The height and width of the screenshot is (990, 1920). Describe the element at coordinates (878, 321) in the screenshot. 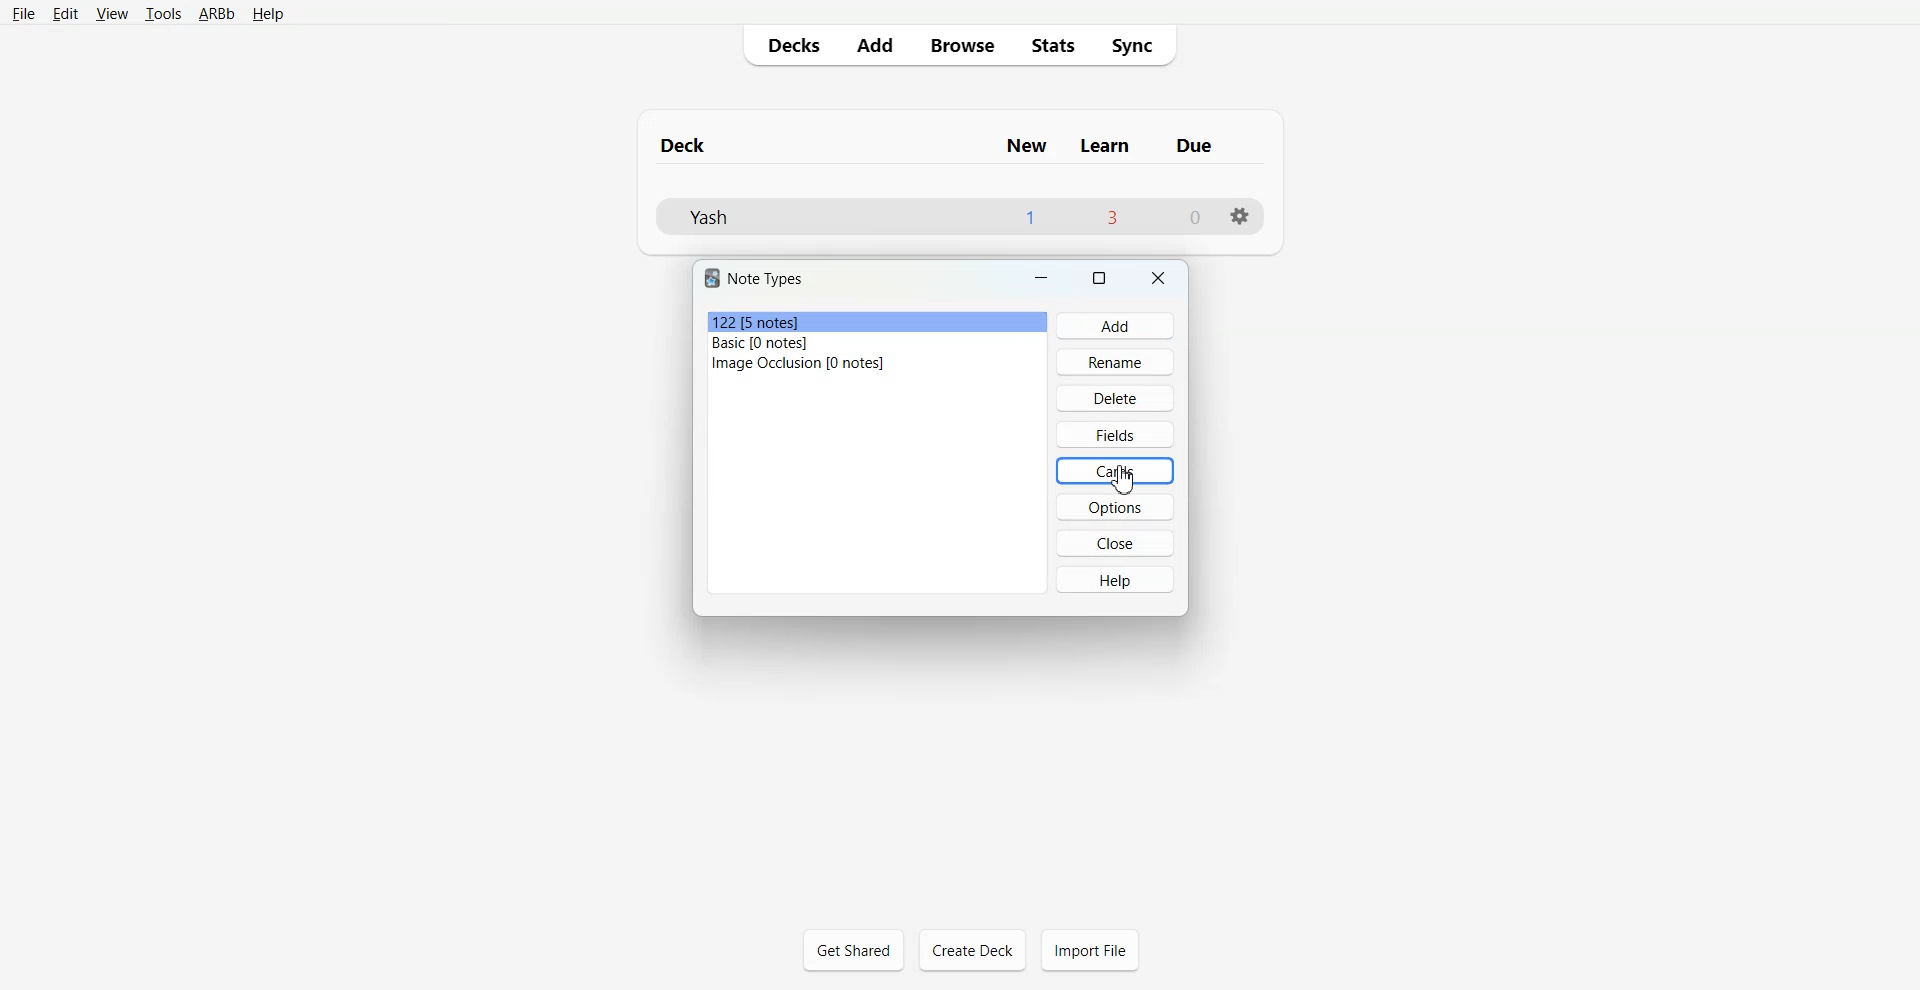

I see `122` at that location.